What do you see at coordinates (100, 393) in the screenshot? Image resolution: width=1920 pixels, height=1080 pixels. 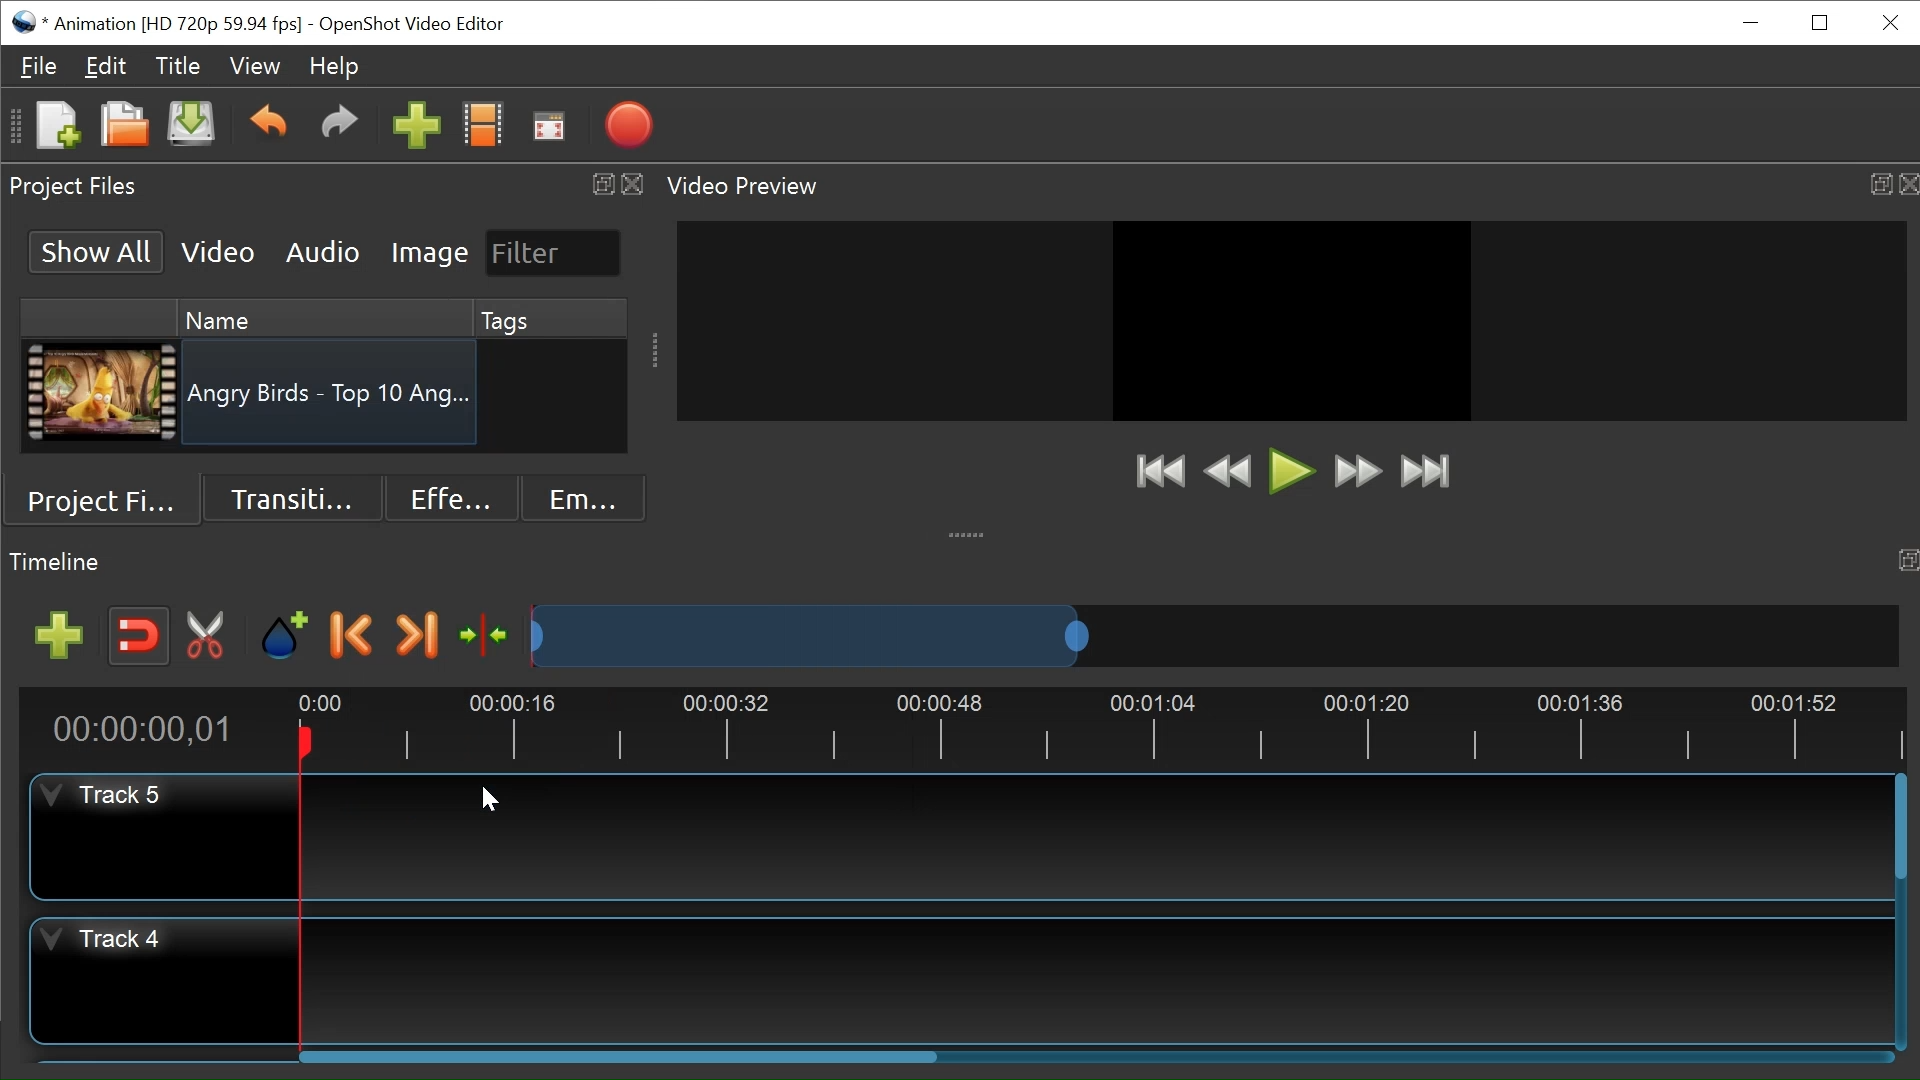 I see `Clip` at bounding box center [100, 393].